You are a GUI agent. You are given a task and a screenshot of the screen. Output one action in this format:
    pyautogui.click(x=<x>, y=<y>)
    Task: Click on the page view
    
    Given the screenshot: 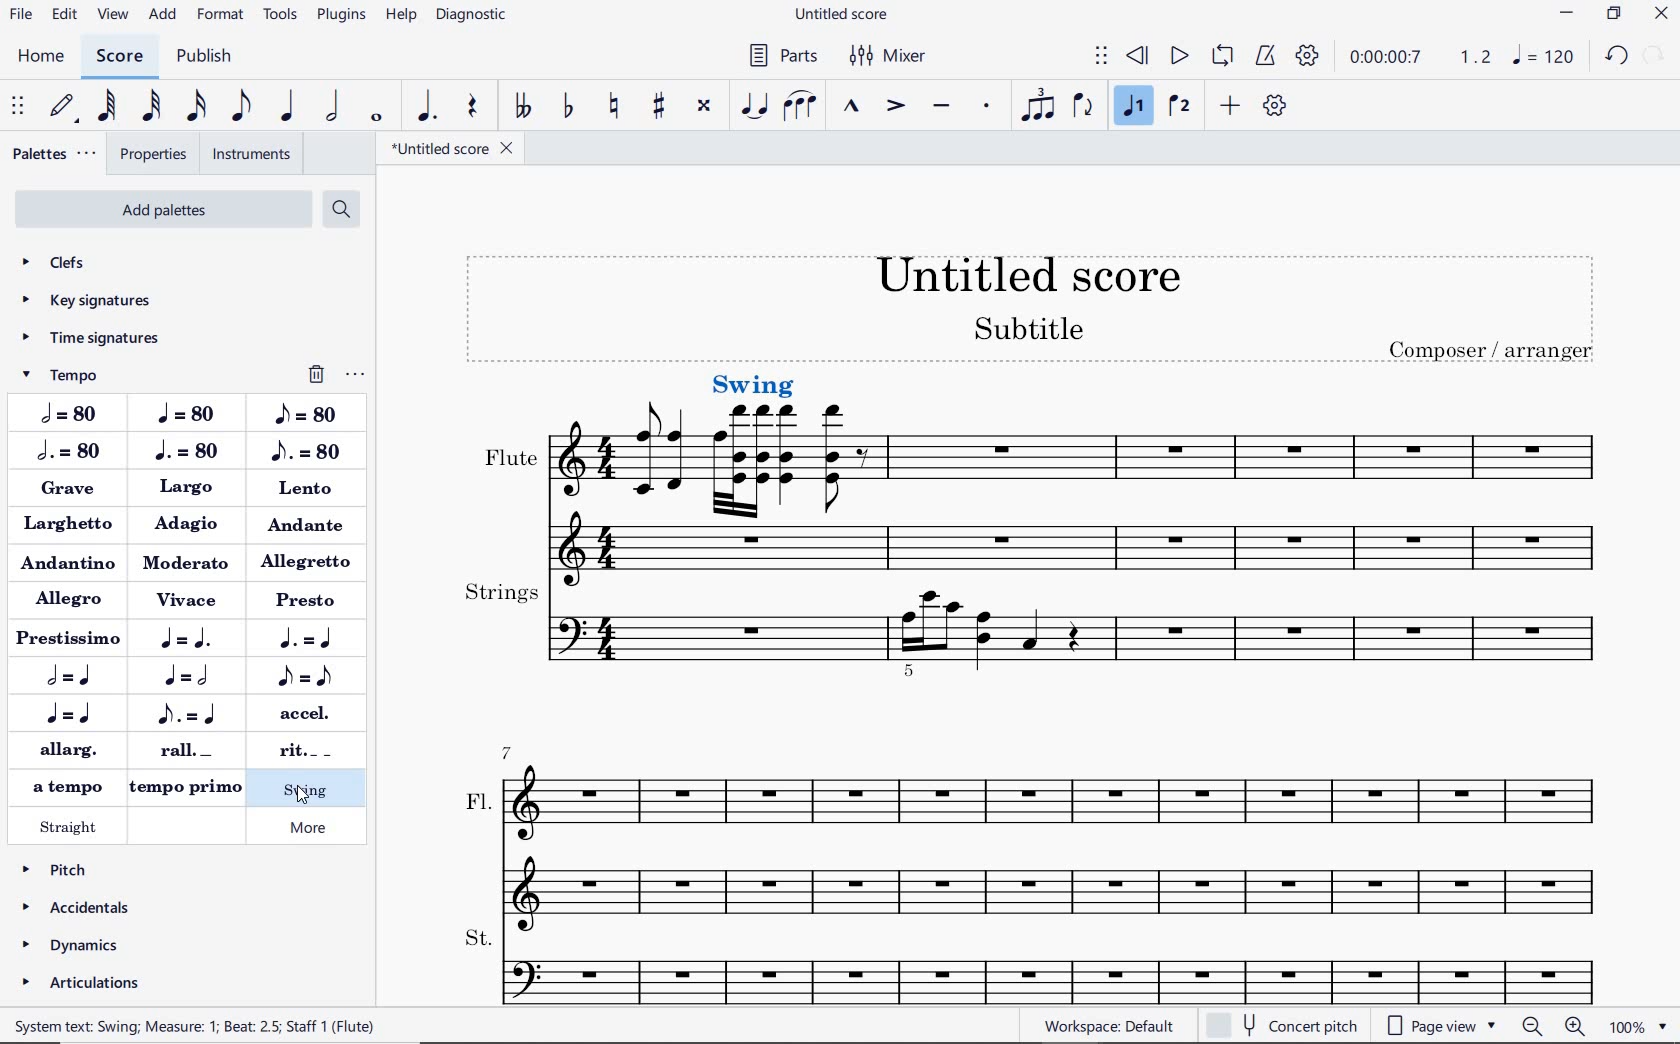 What is the action you would take?
    pyautogui.click(x=1438, y=1024)
    